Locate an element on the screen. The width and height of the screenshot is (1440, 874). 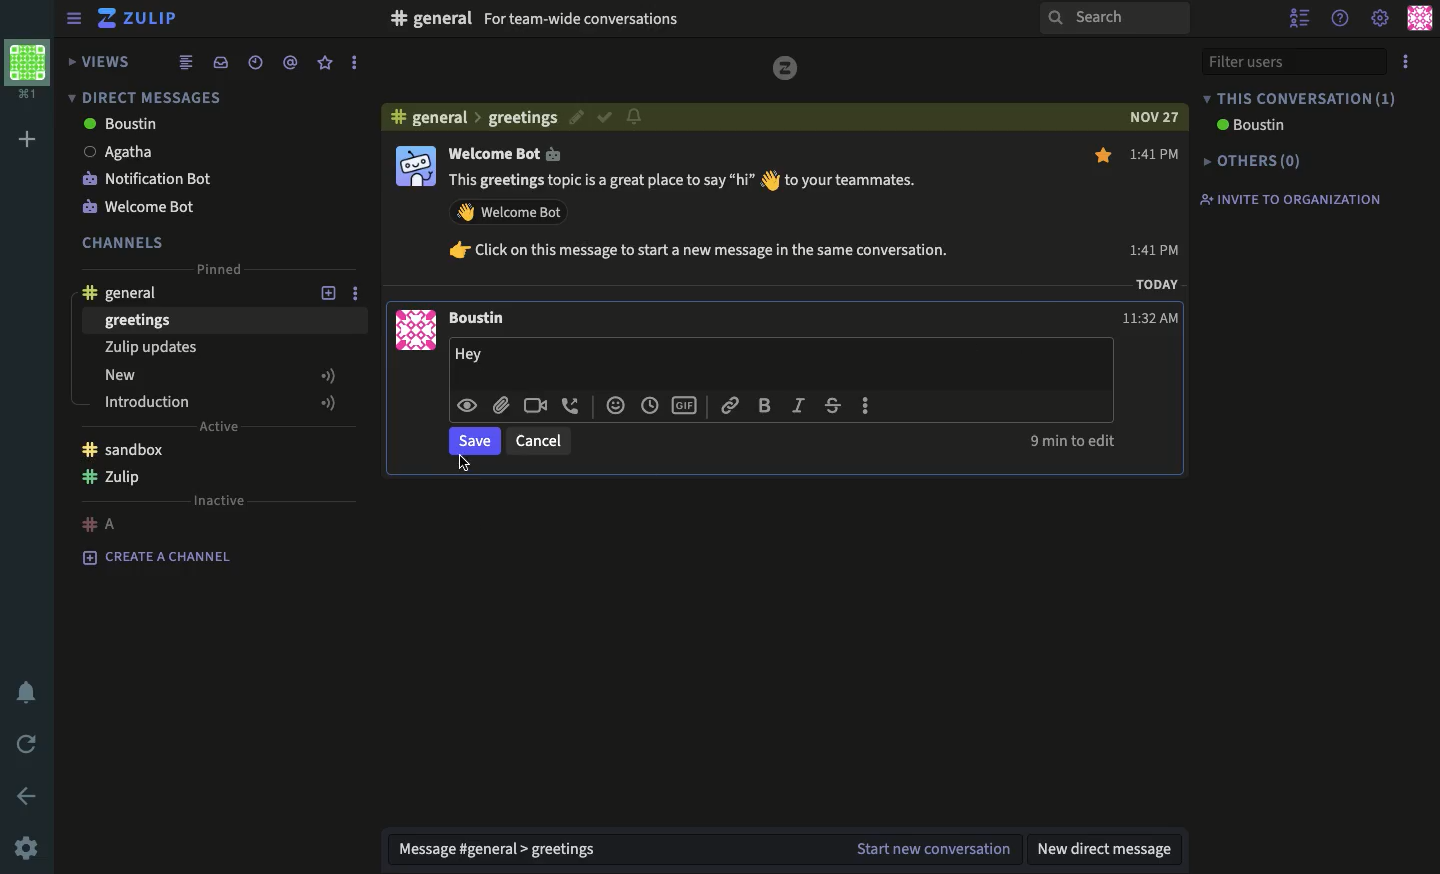
Boustin is located at coordinates (479, 320).